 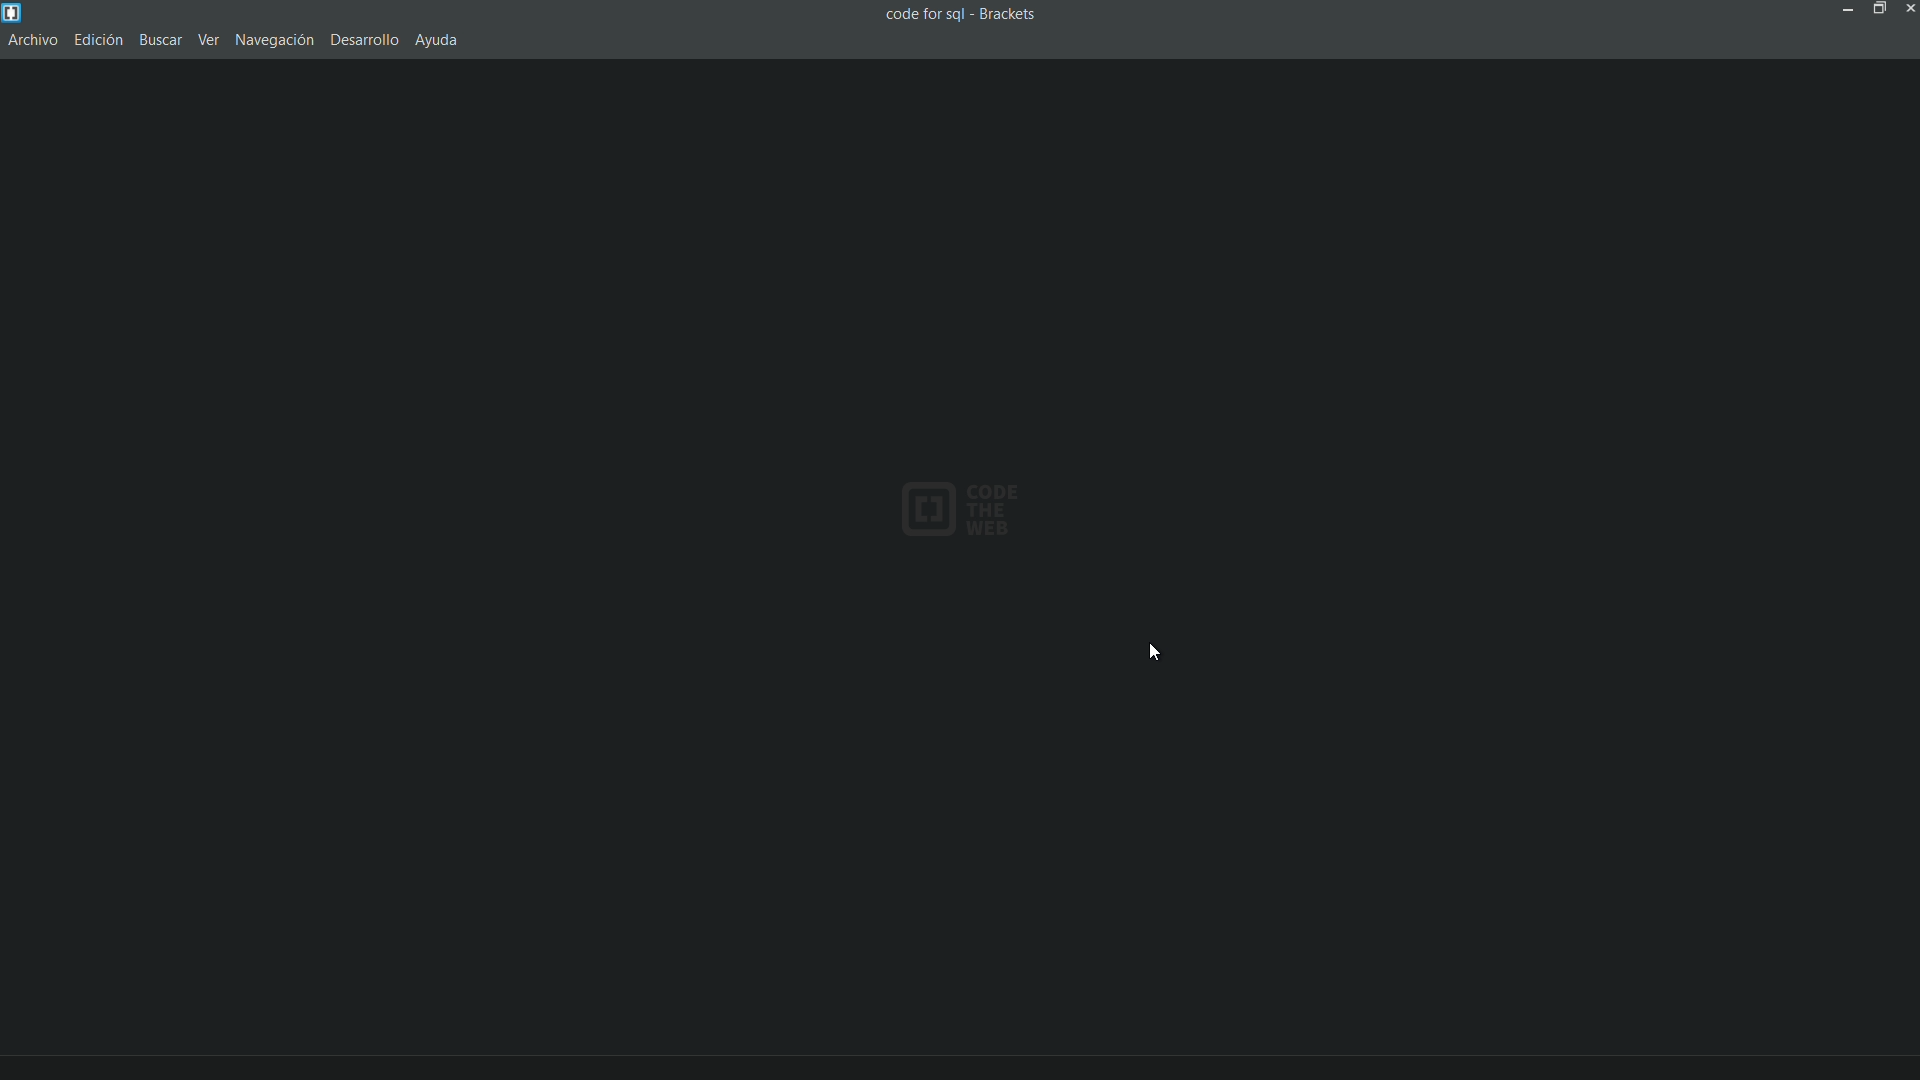 I want to click on Ver, so click(x=210, y=42).